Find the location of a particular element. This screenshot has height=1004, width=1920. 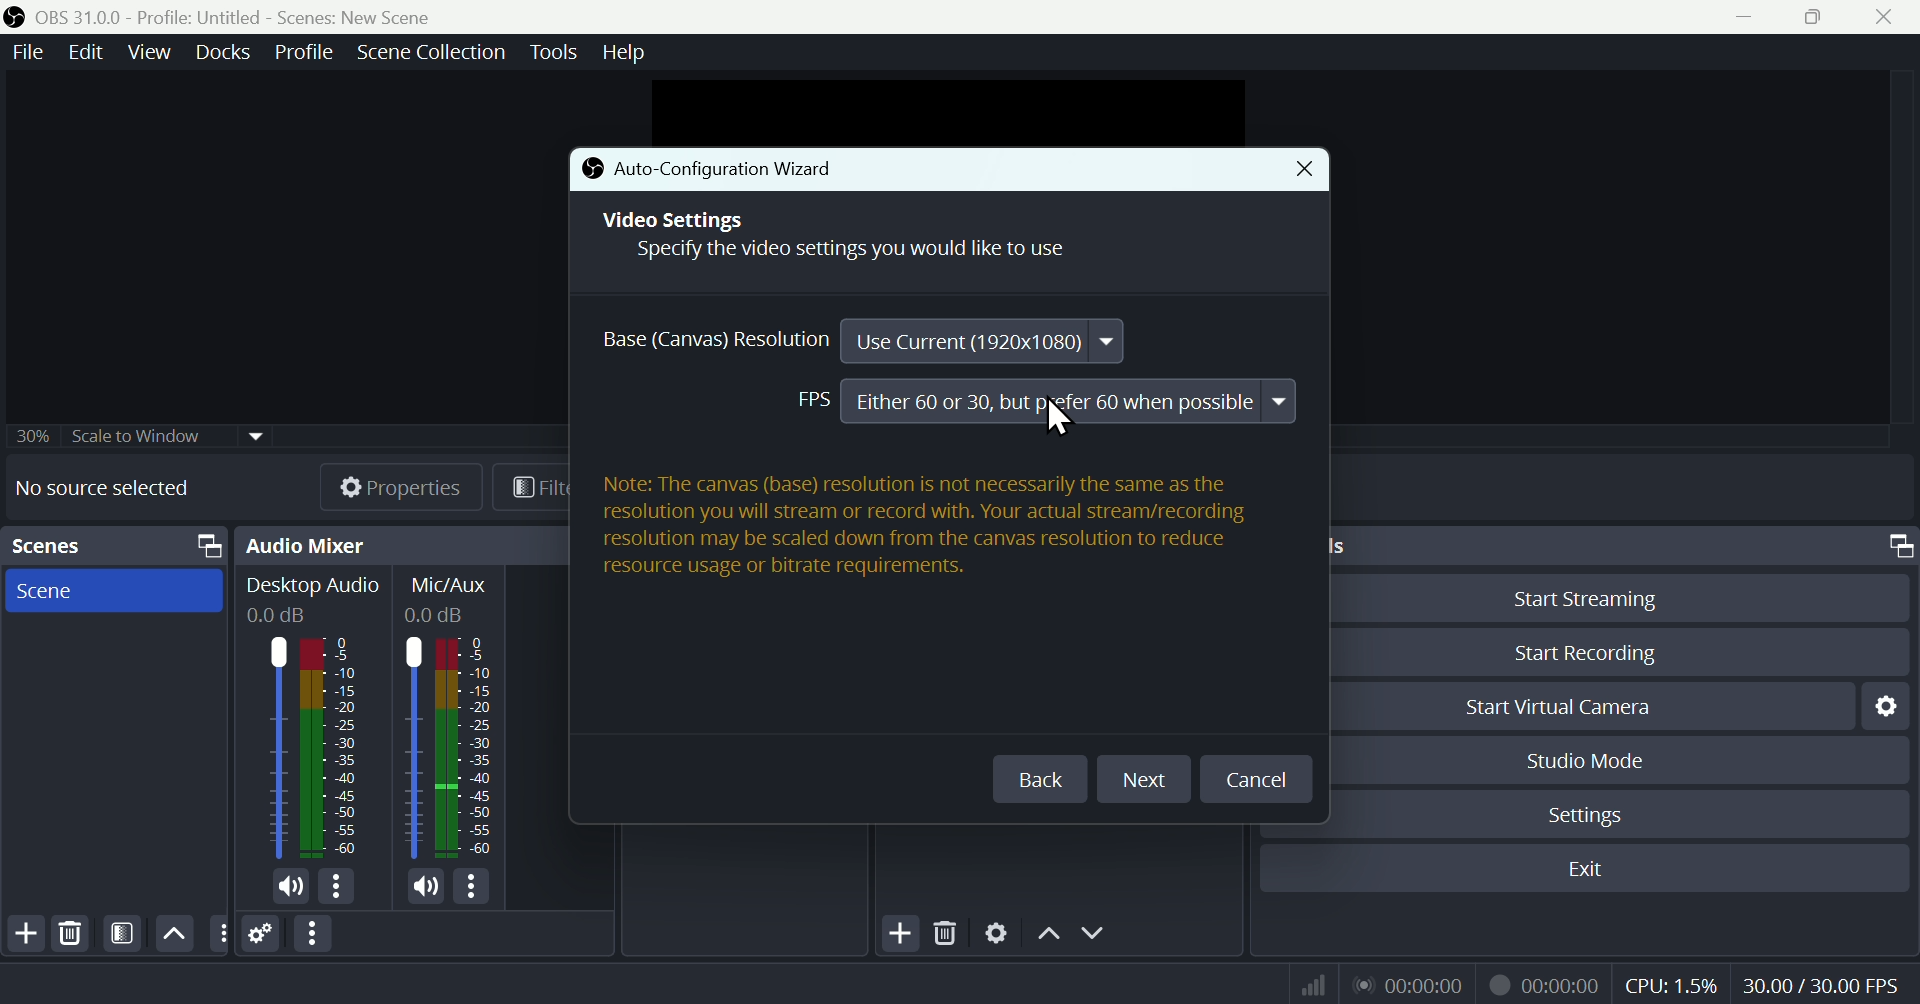

Signal is located at coordinates (1306, 984).